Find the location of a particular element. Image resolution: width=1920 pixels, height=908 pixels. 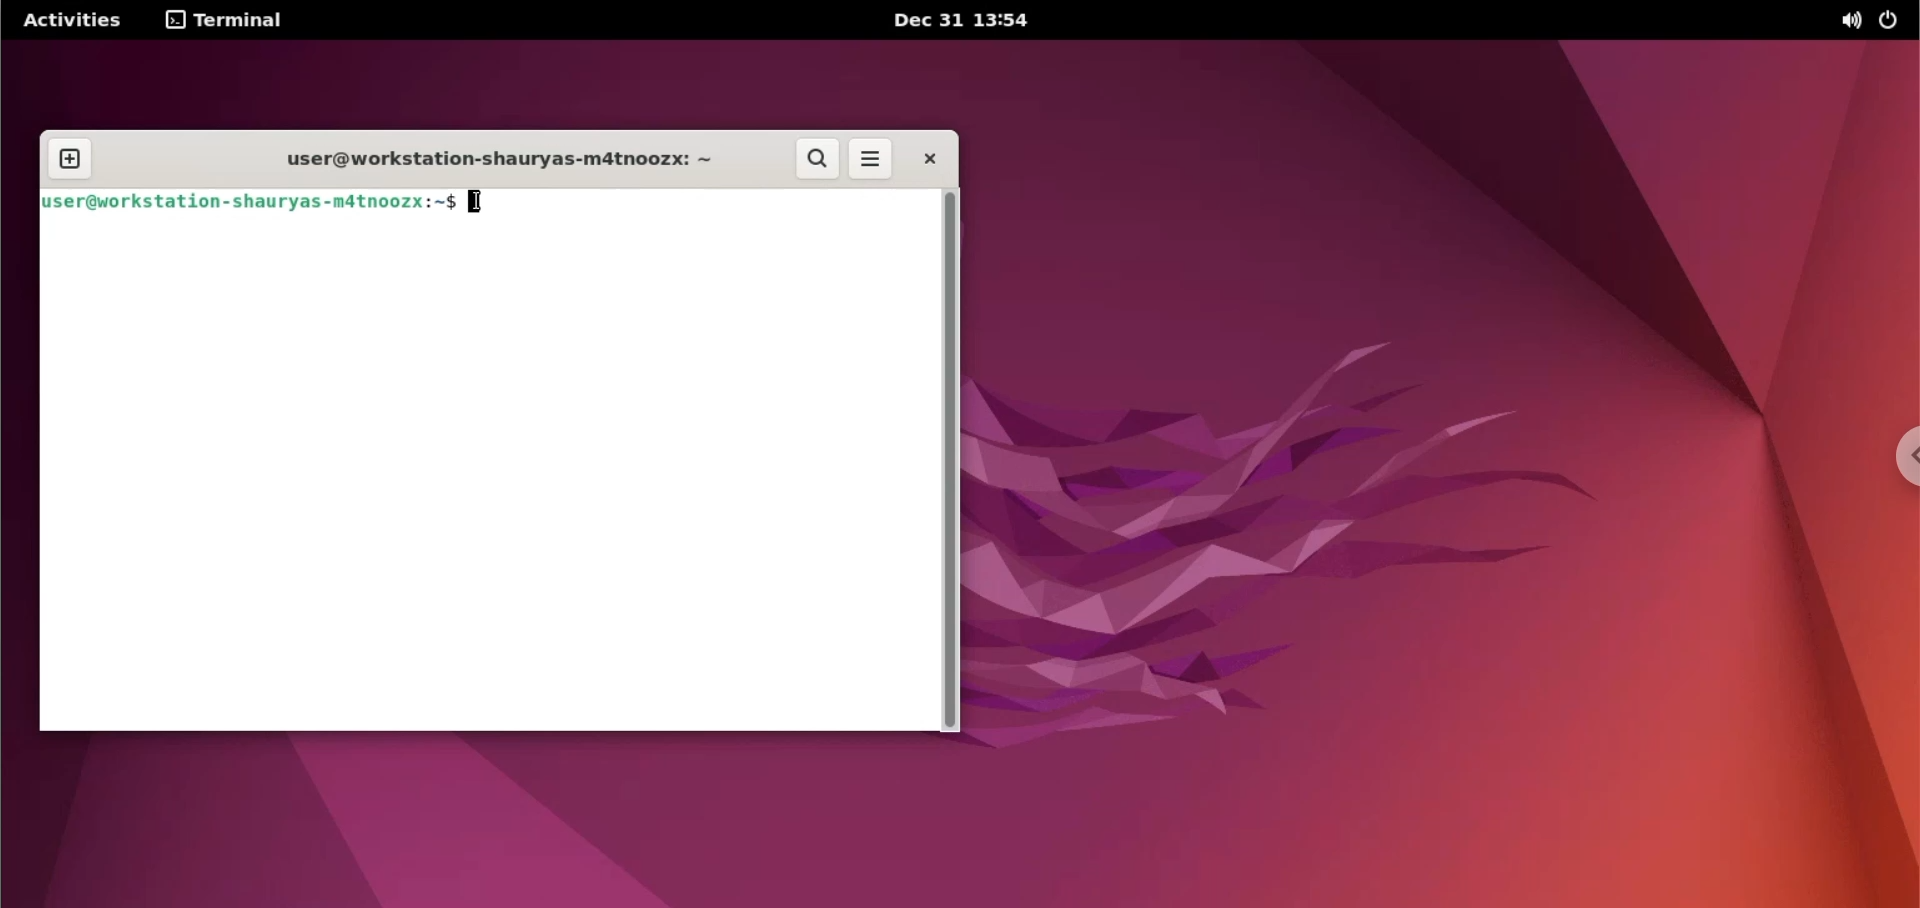

new tab is located at coordinates (68, 160).